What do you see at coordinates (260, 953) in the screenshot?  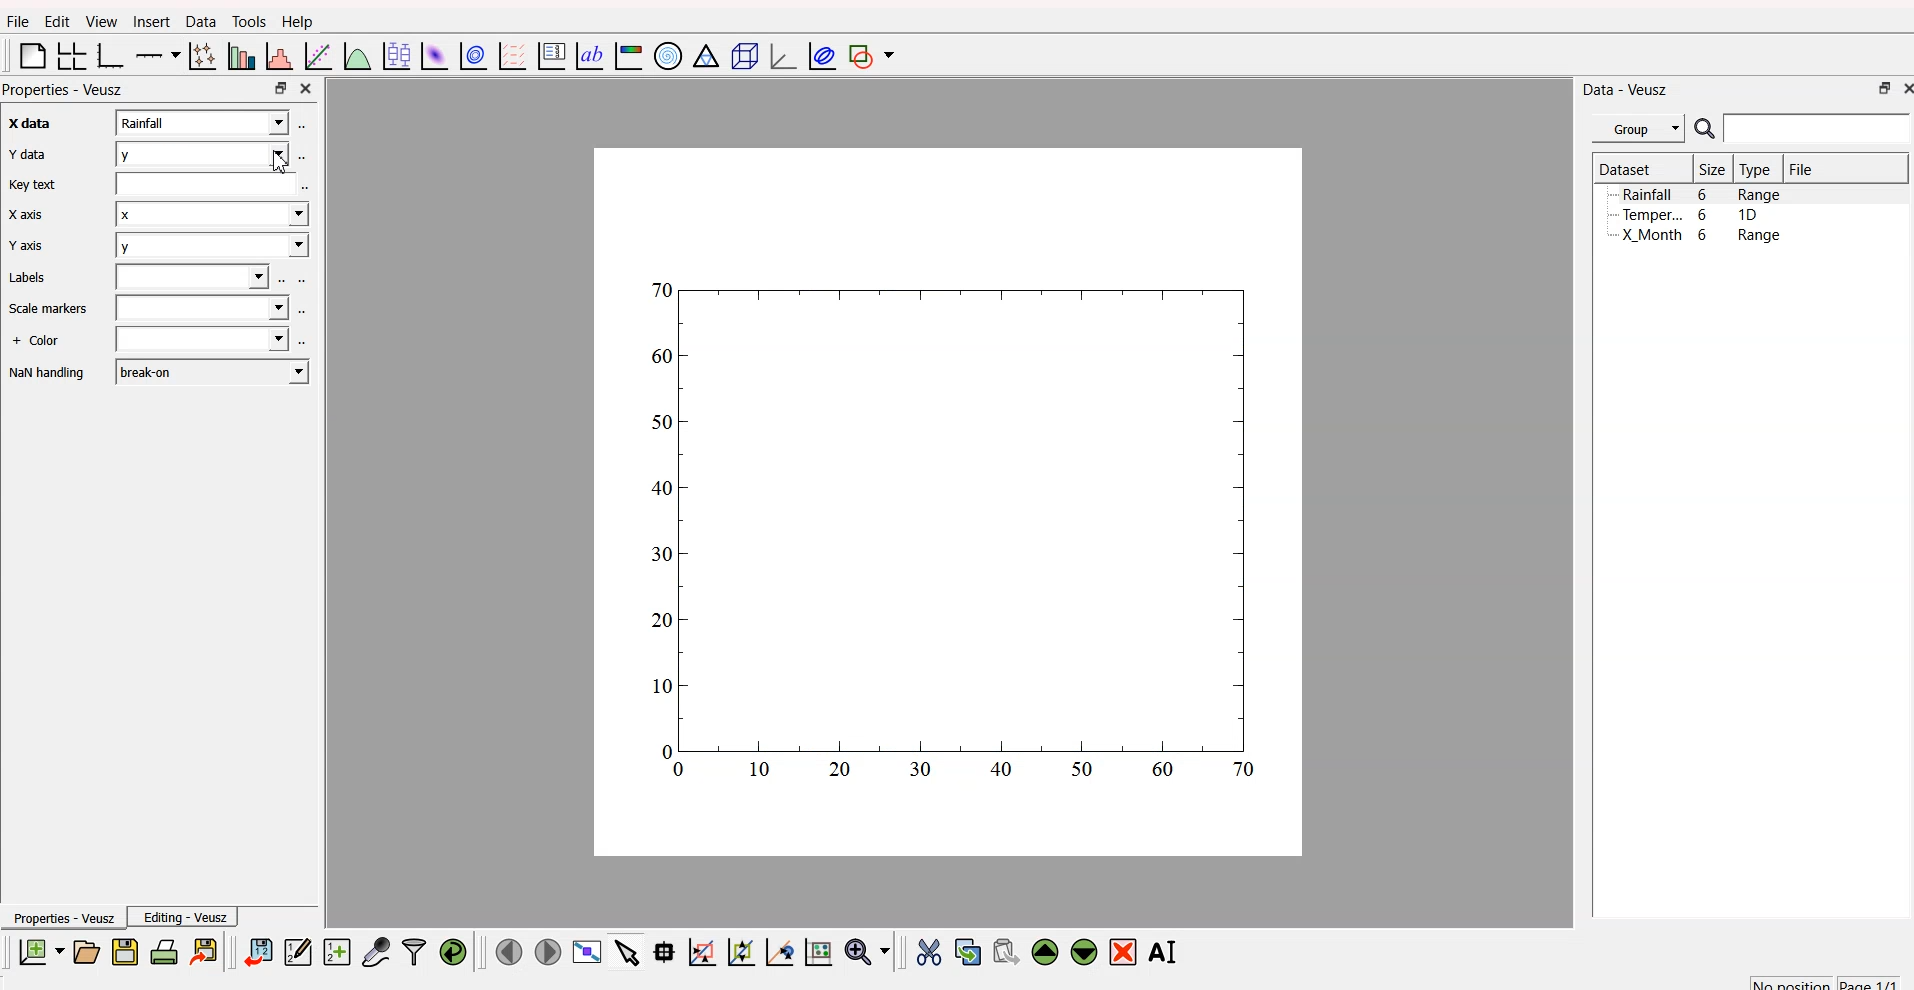 I see `import data` at bounding box center [260, 953].